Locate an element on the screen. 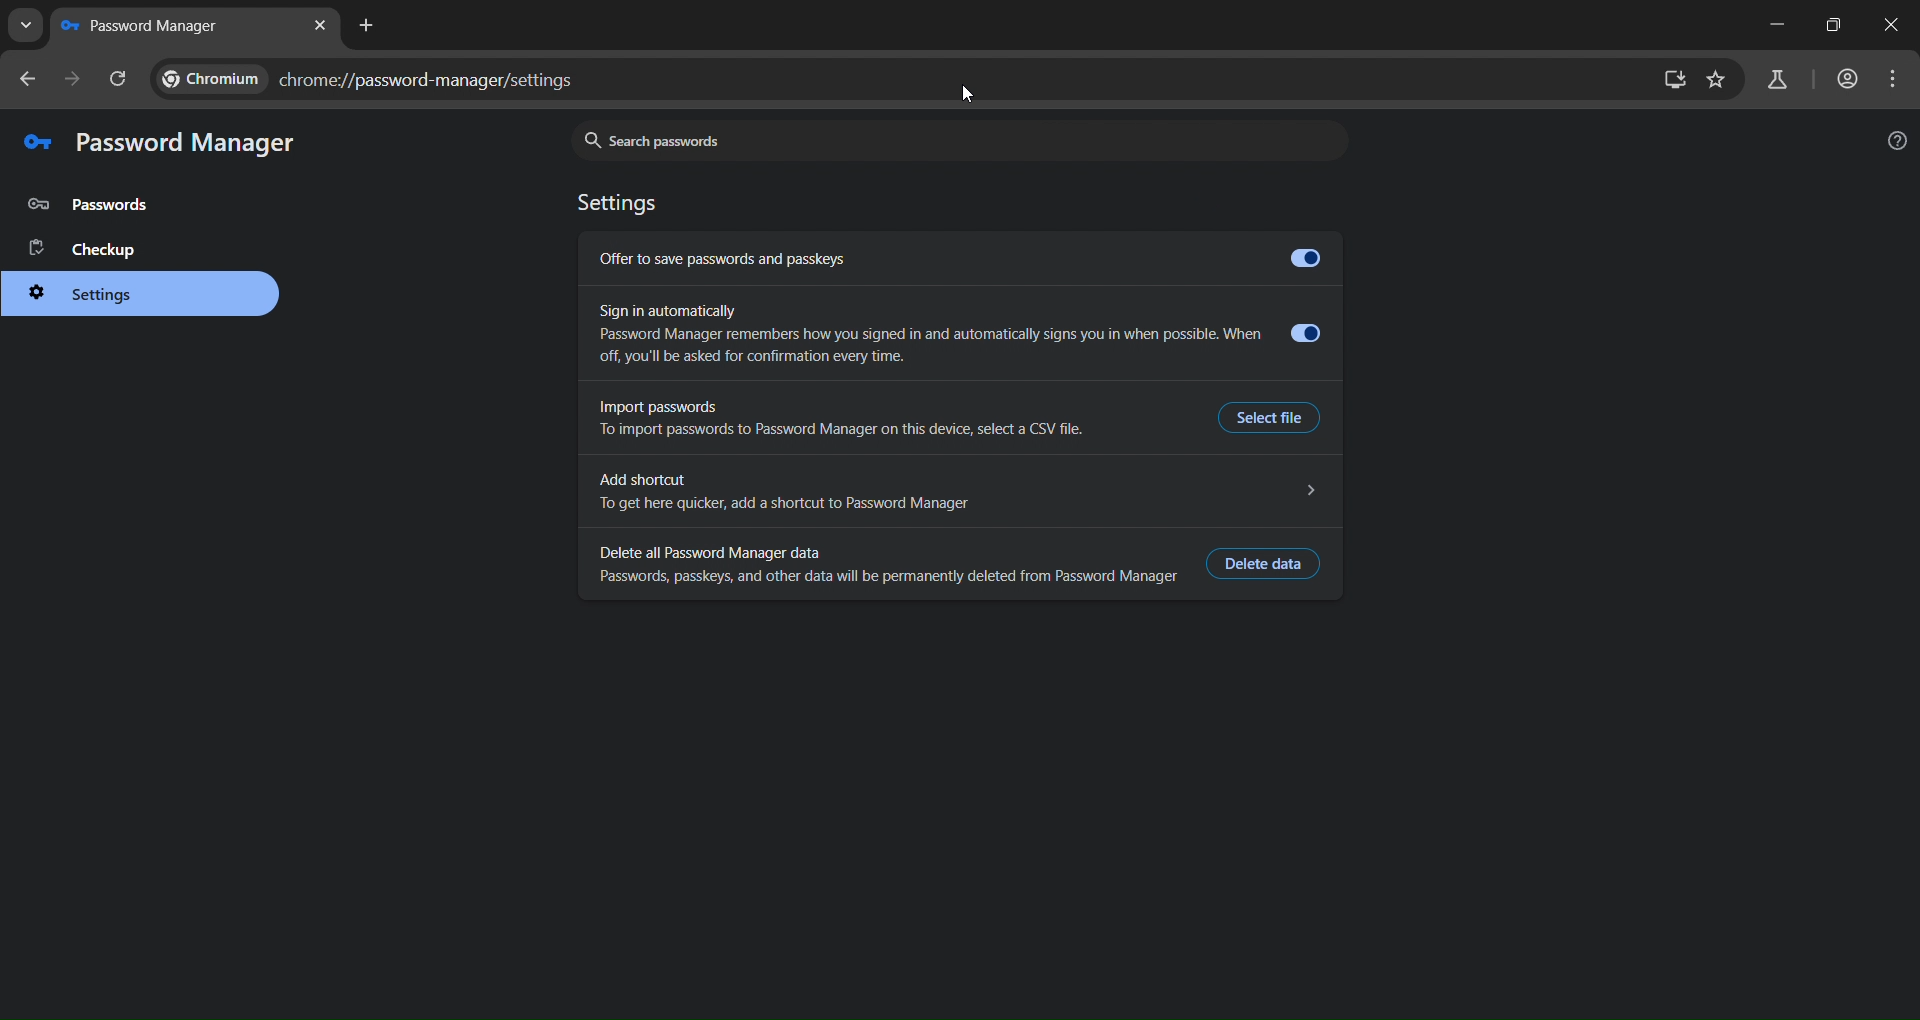 The height and width of the screenshot is (1020, 1920). go forward one page is located at coordinates (68, 78).